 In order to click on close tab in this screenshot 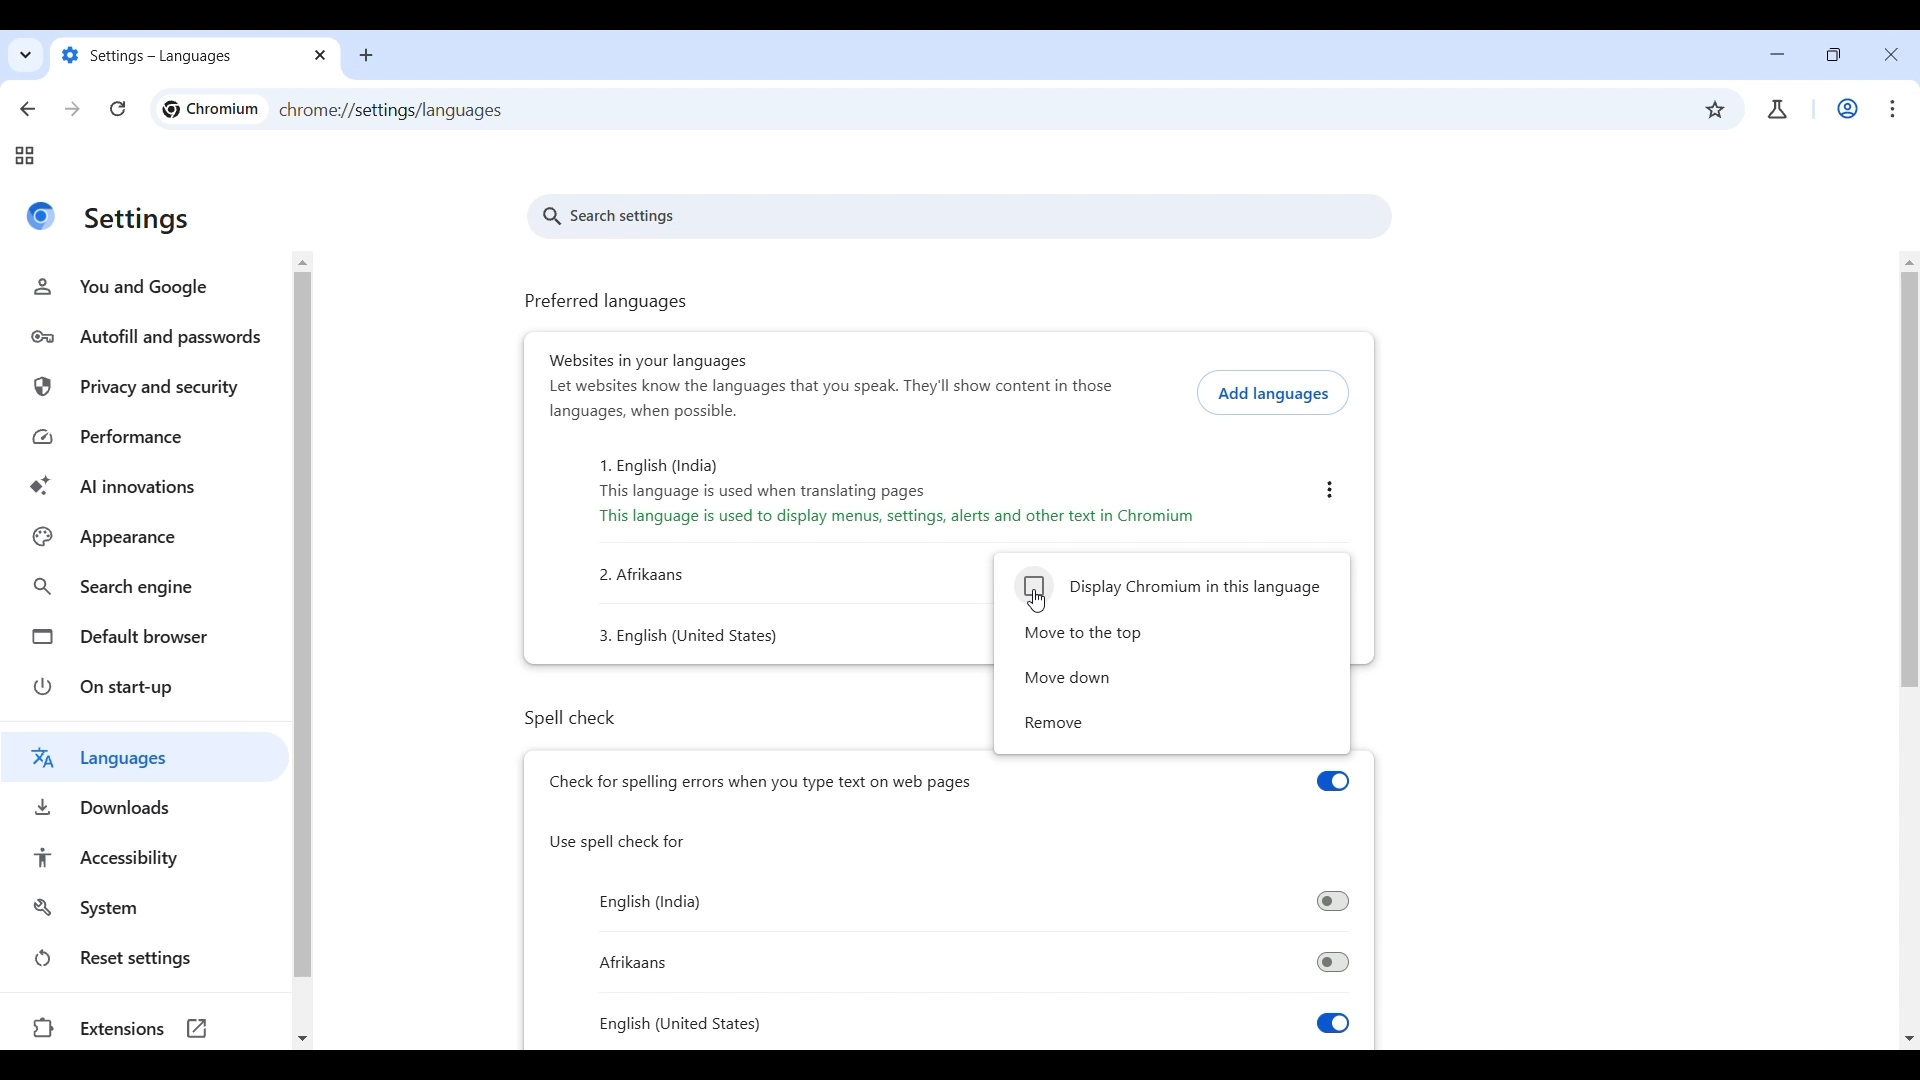, I will do `click(320, 54)`.